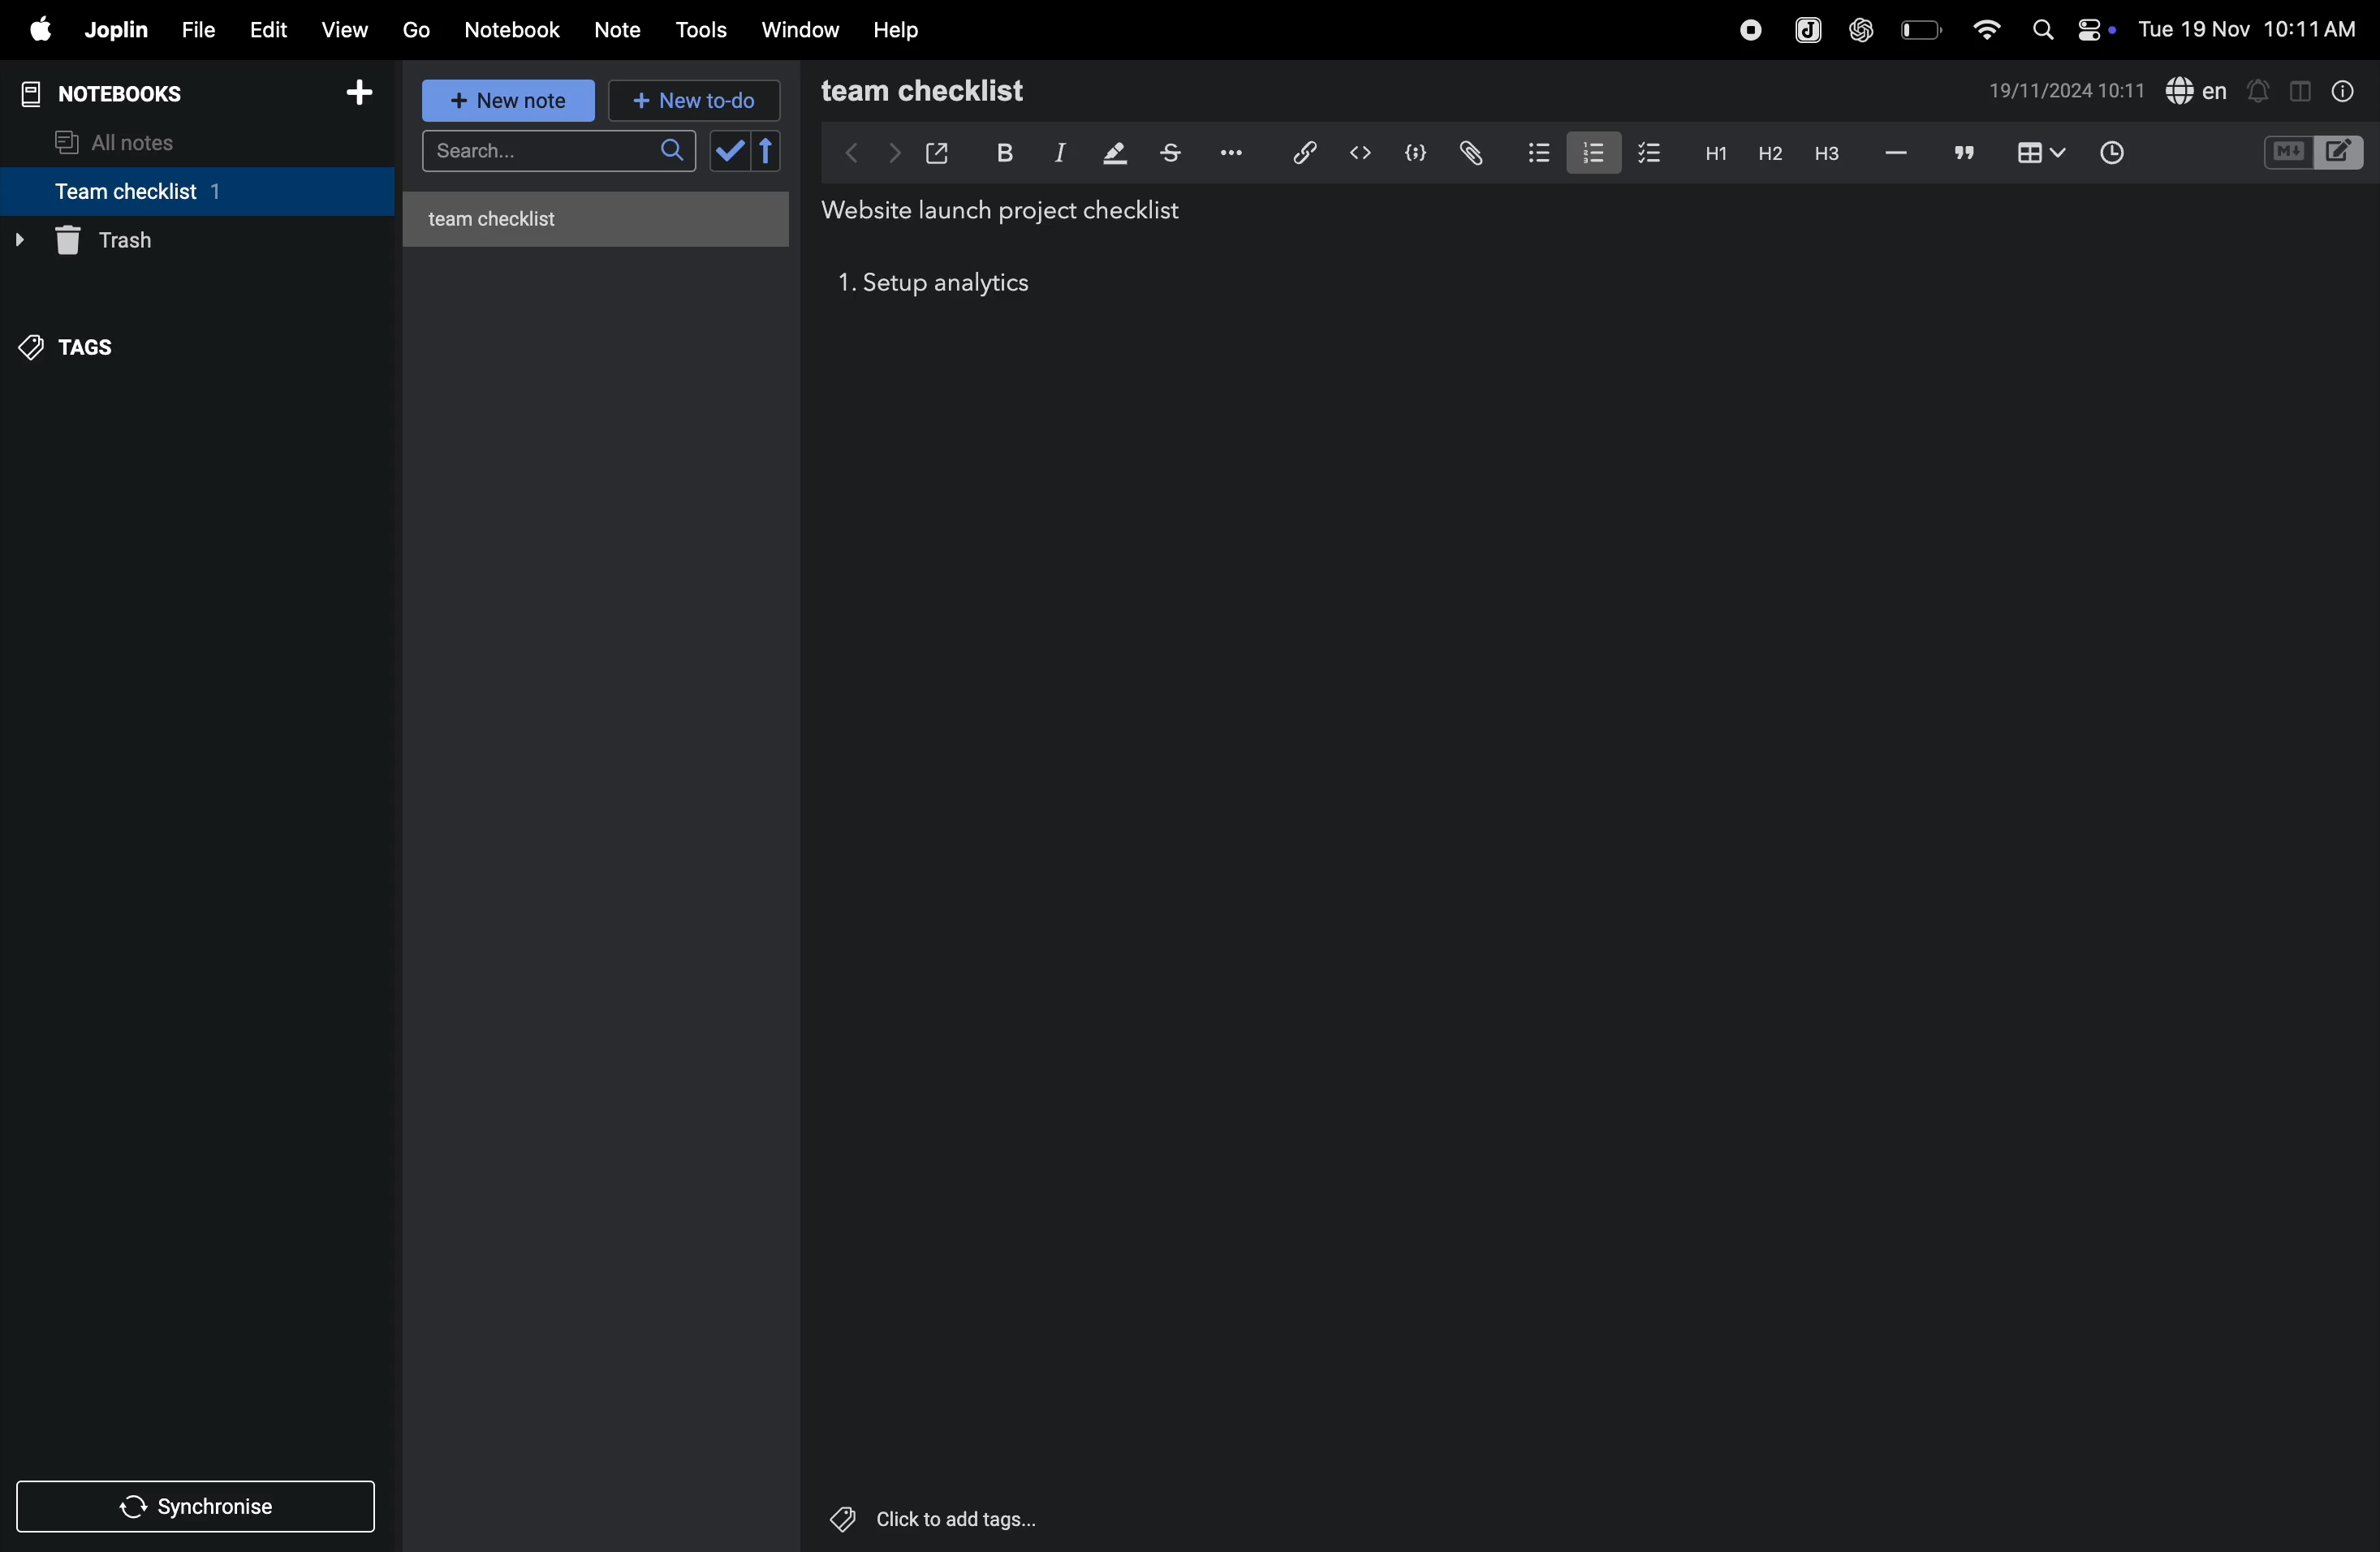  What do you see at coordinates (889, 152) in the screenshot?
I see `forward` at bounding box center [889, 152].